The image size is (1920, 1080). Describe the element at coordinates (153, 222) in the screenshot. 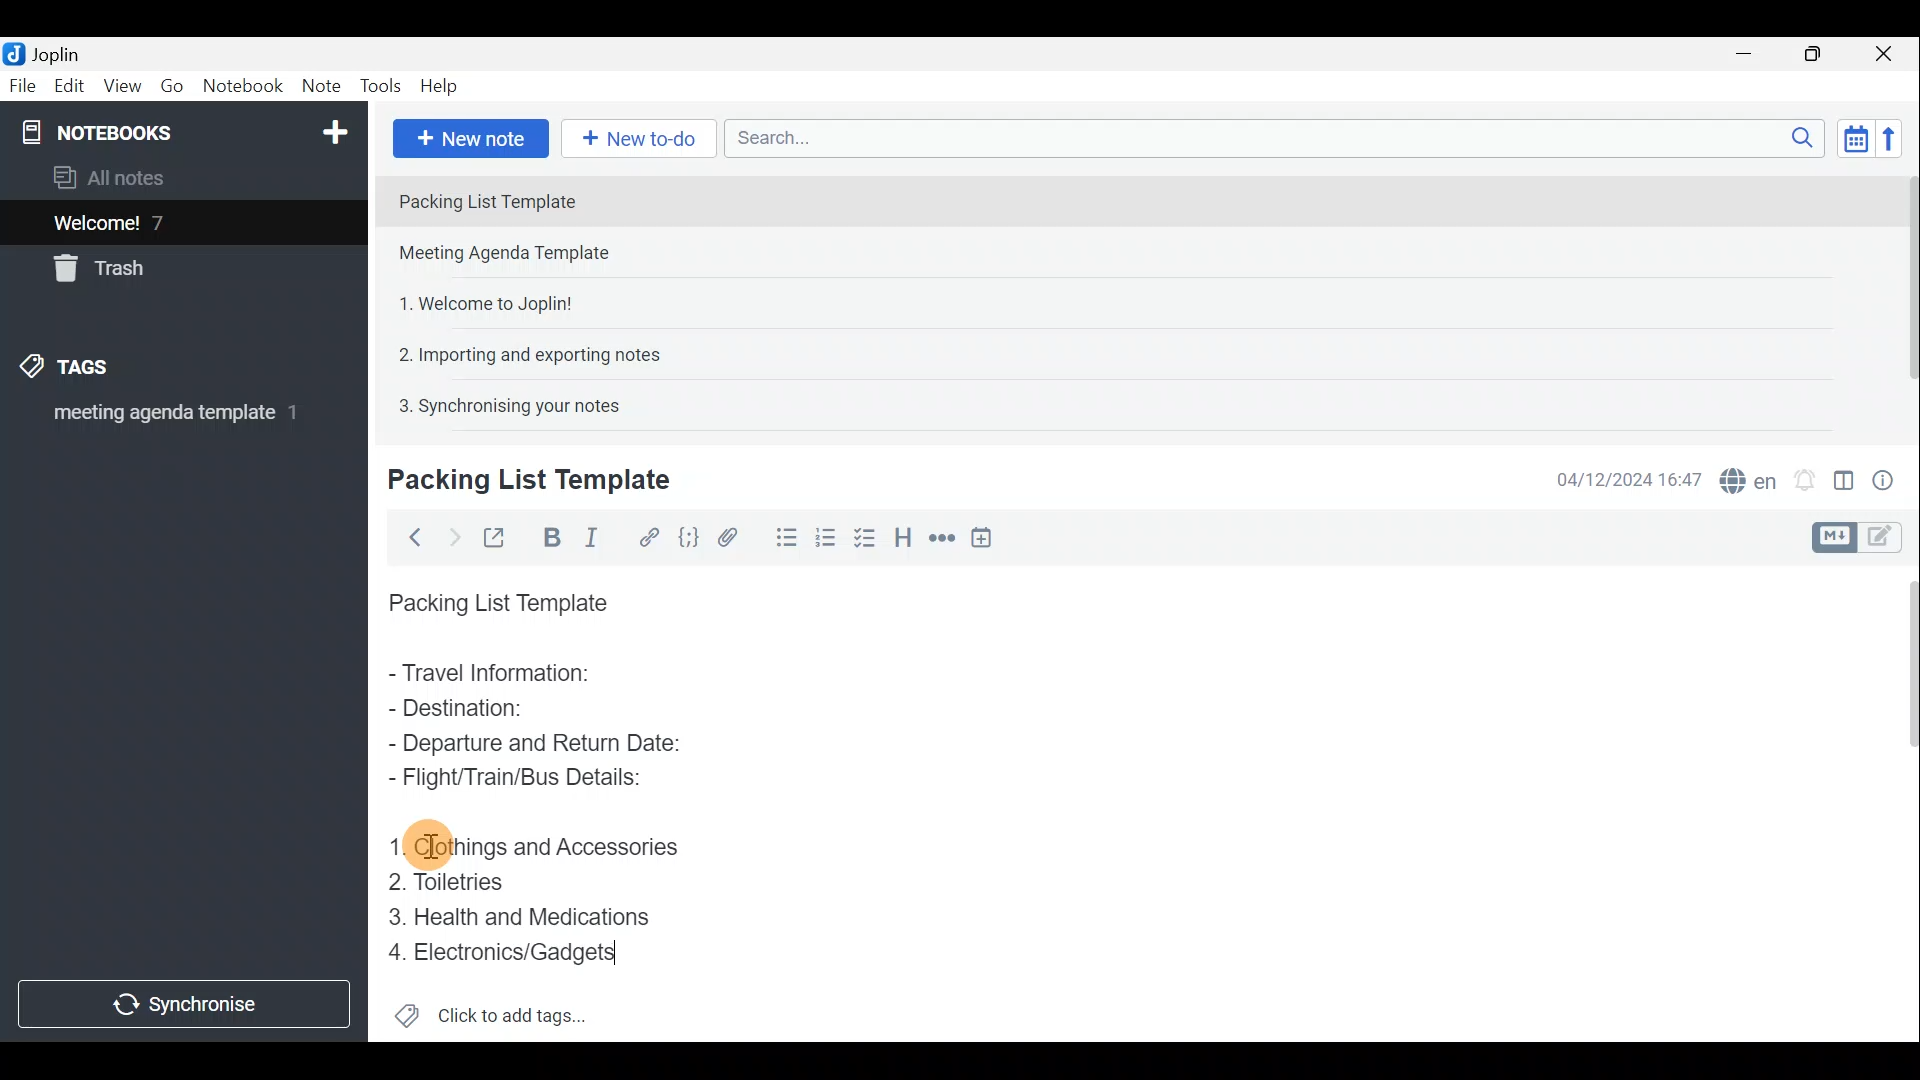

I see `Welcome` at that location.